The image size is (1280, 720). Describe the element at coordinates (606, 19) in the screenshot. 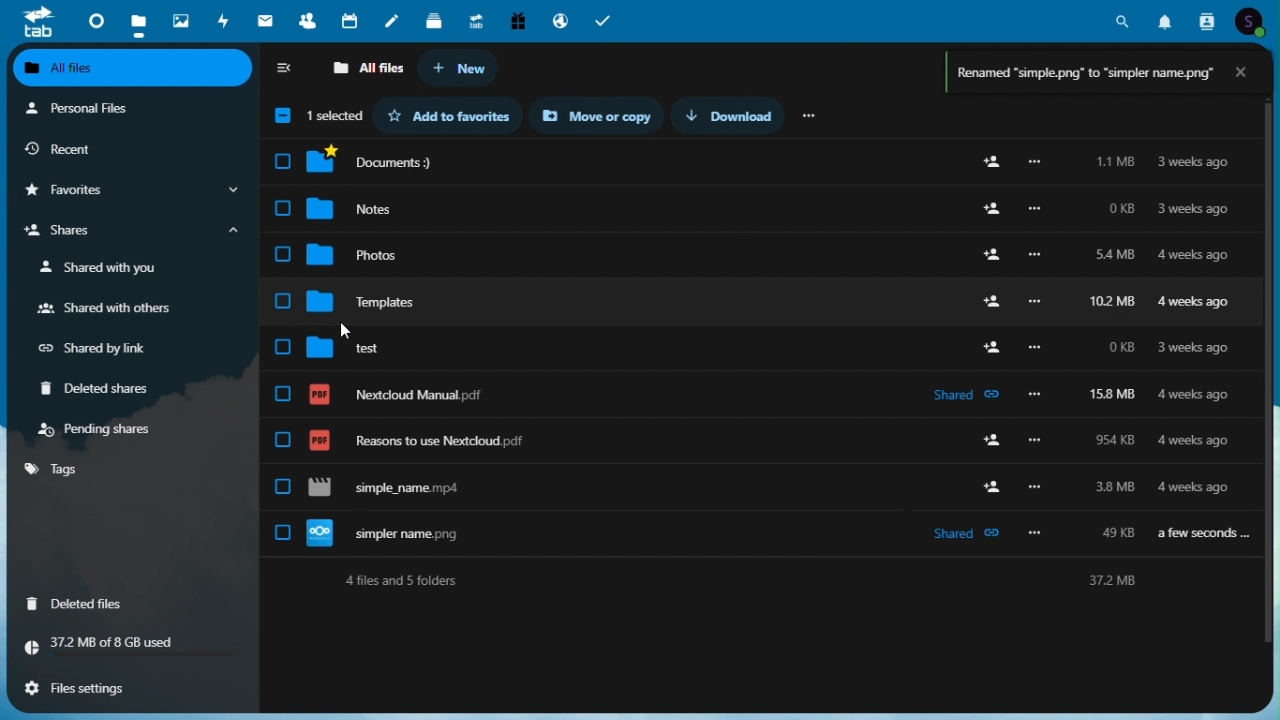

I see `tasks` at that location.